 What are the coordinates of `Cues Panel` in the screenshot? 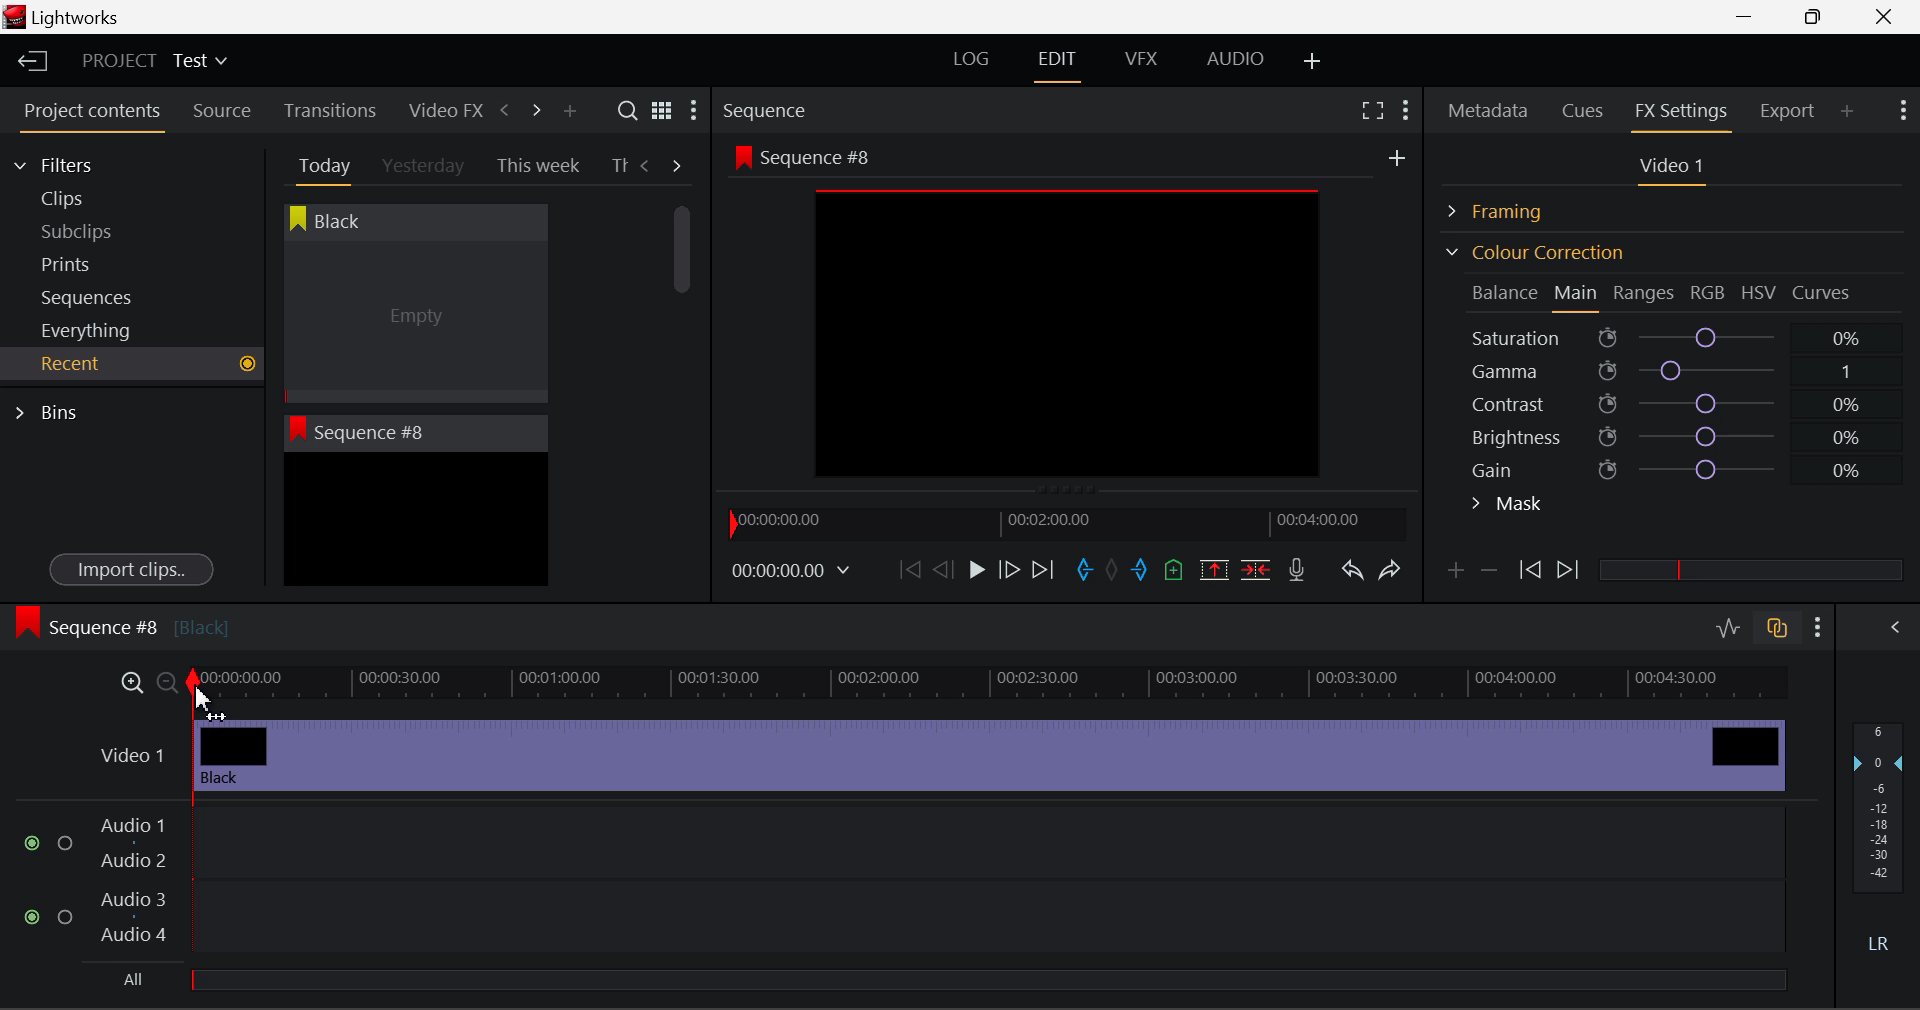 It's located at (1585, 108).